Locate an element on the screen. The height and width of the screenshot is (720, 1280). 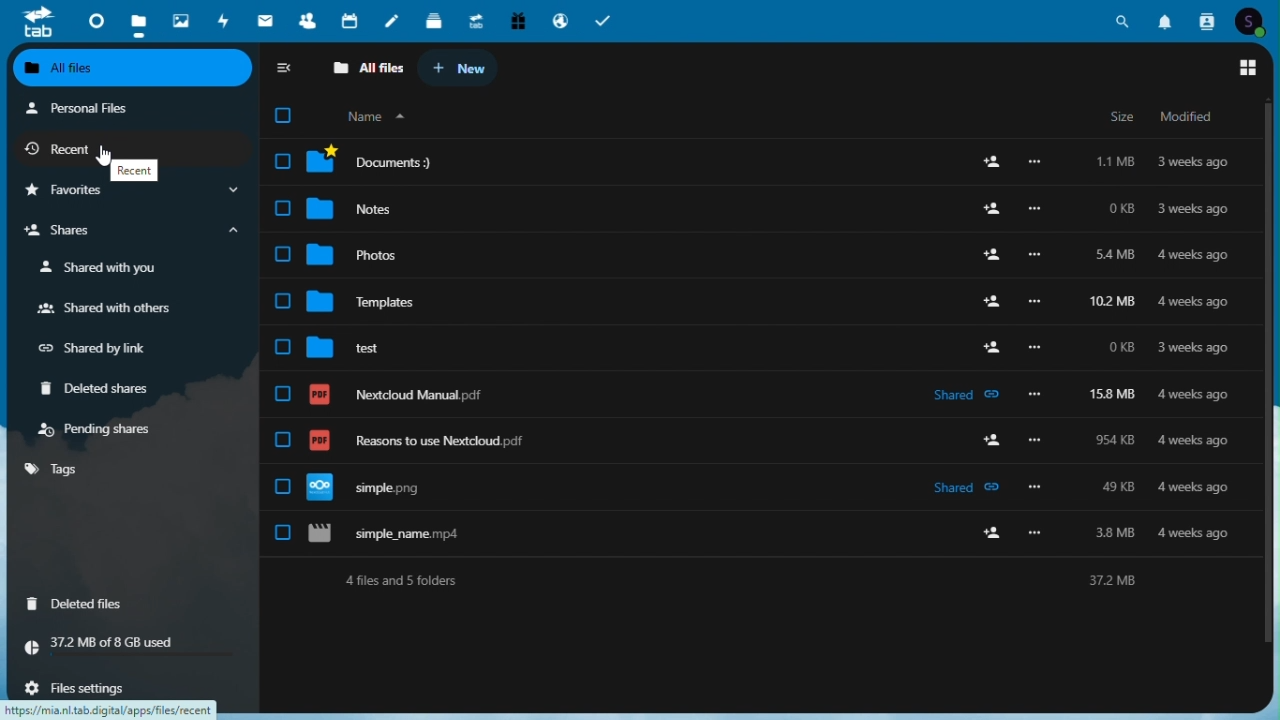
| Templates is located at coordinates (752, 302).